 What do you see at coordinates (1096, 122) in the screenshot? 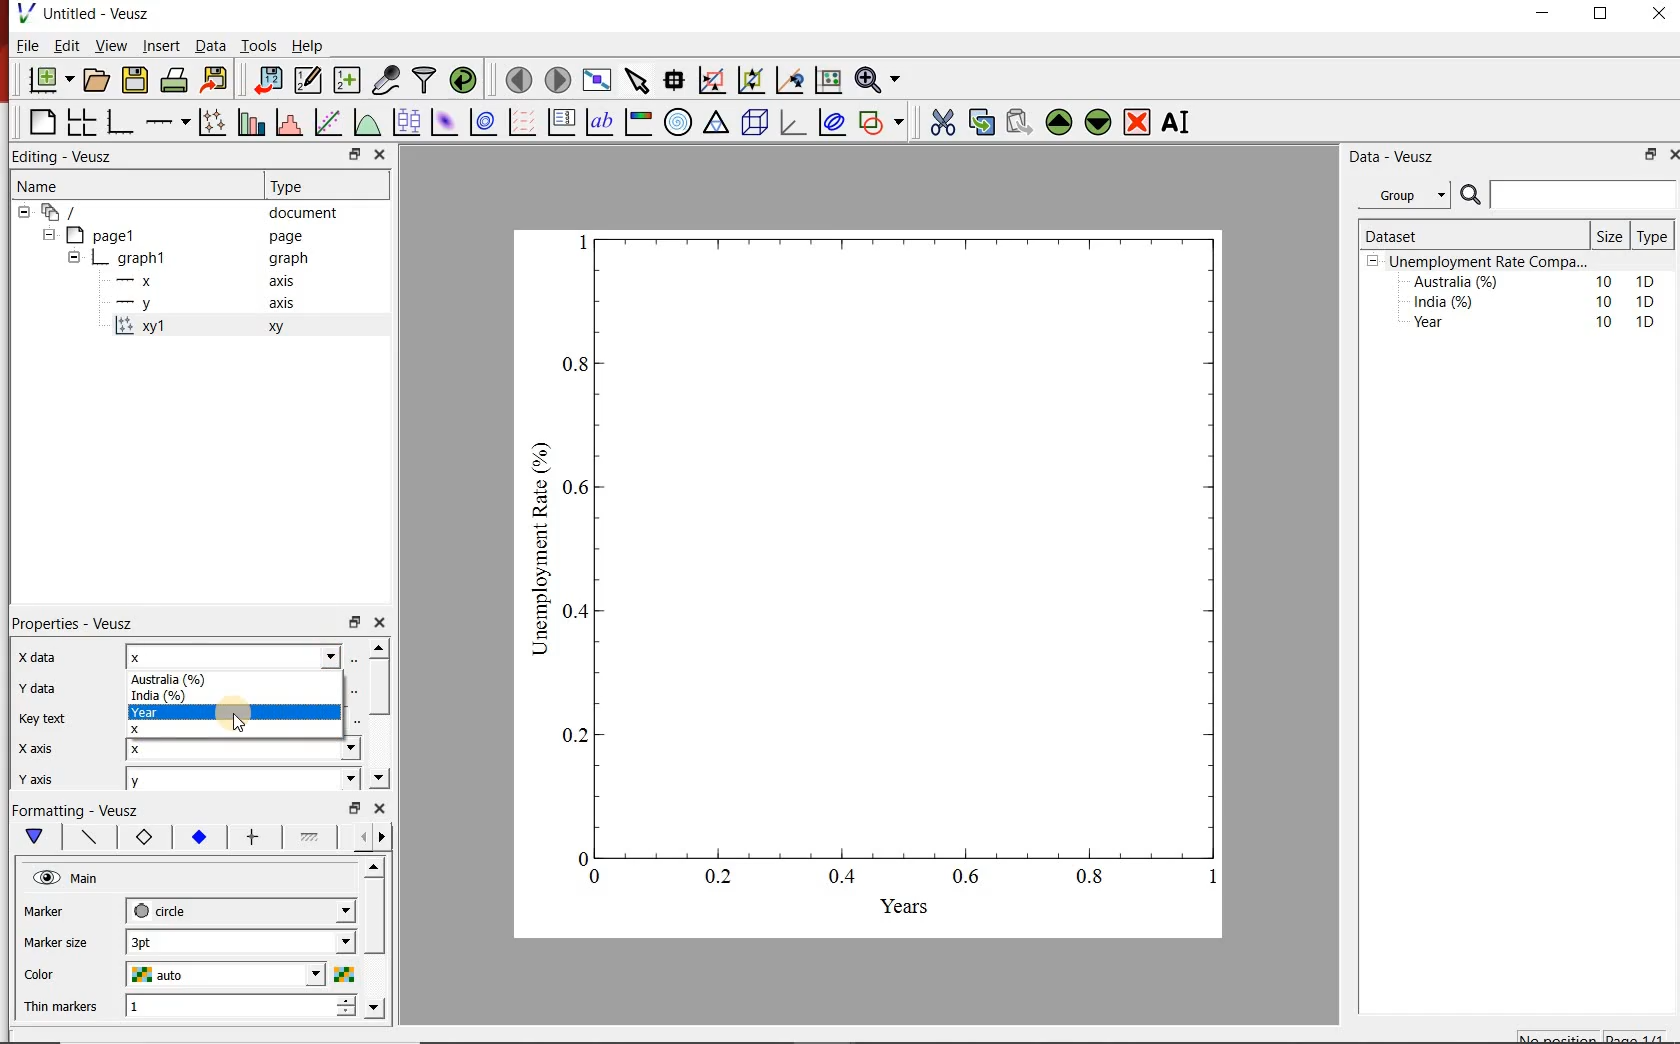
I see `move the widgets down` at bounding box center [1096, 122].